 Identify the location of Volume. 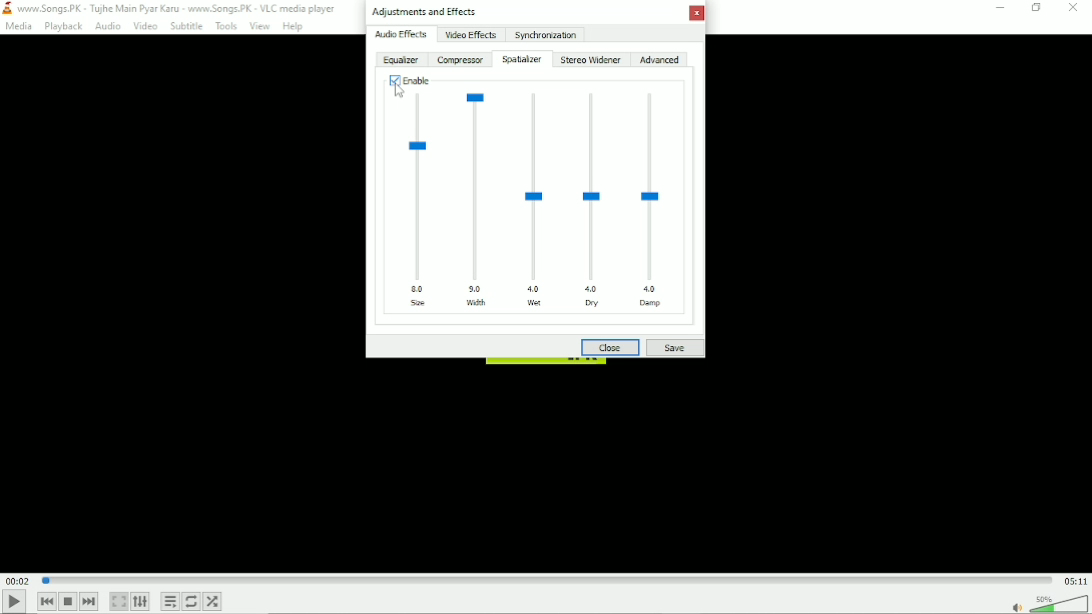
(1059, 603).